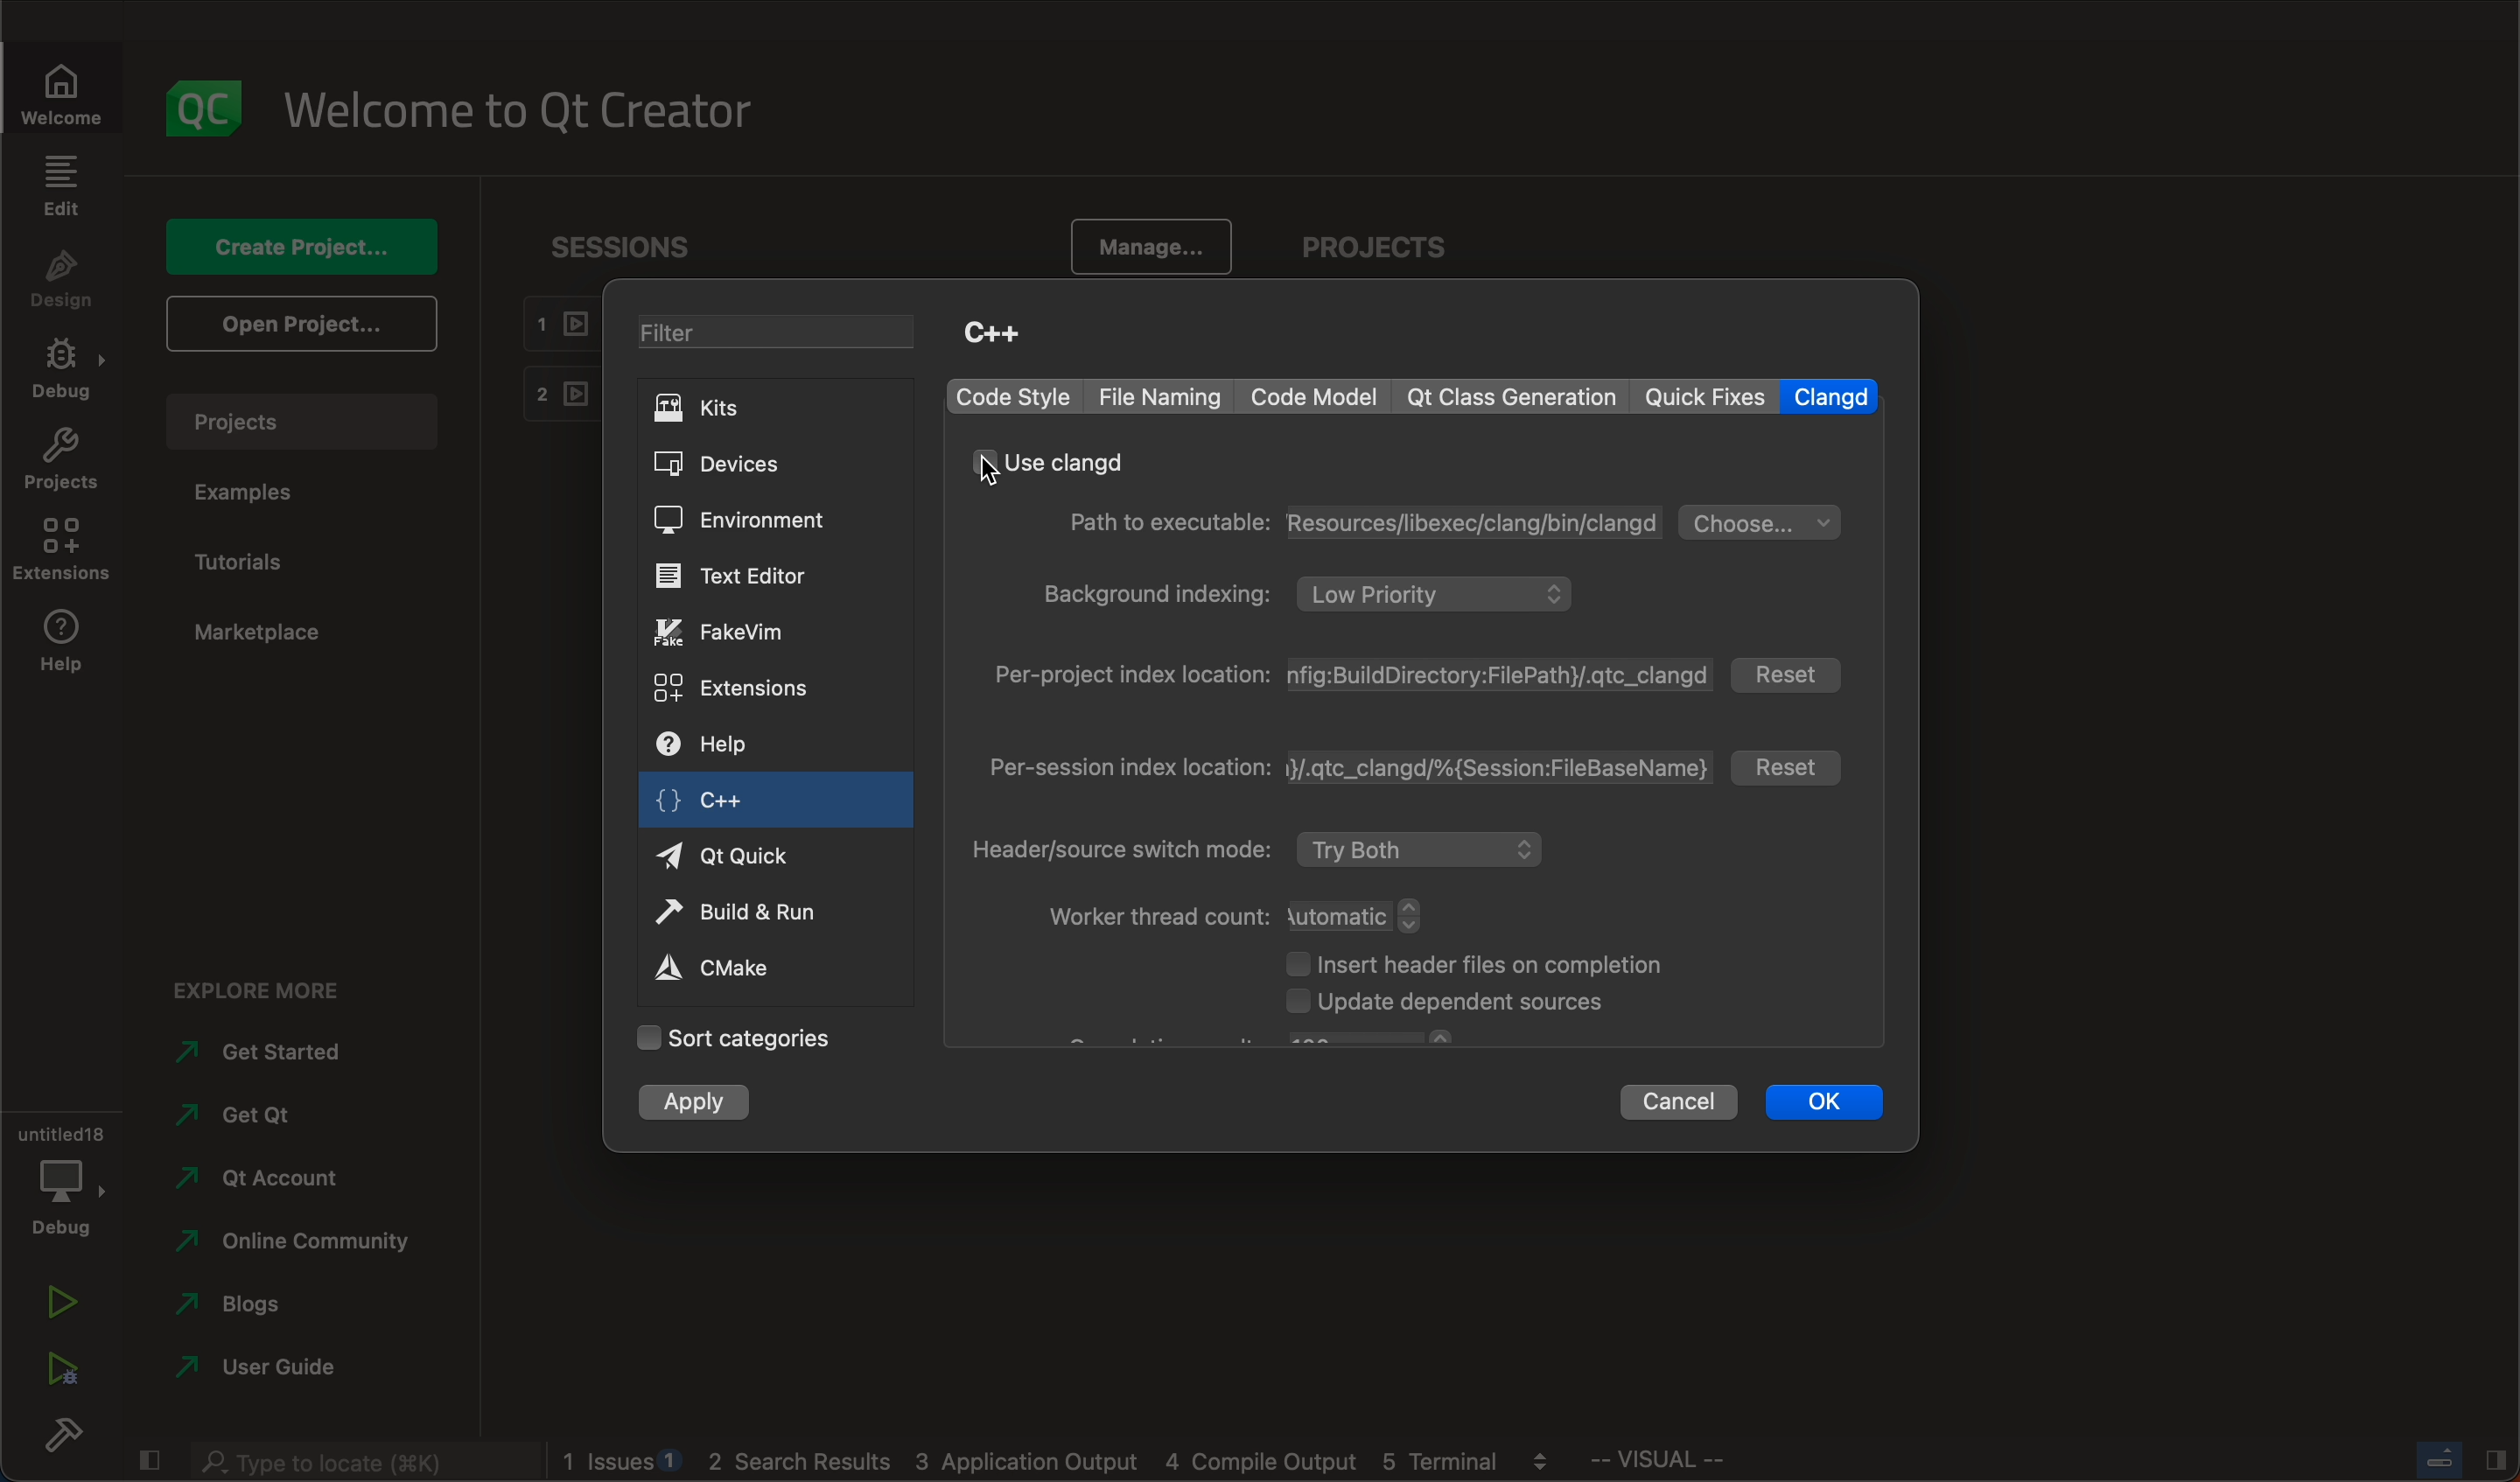 This screenshot has height=1482, width=2520. What do you see at coordinates (279, 487) in the screenshot?
I see `examples` at bounding box center [279, 487].